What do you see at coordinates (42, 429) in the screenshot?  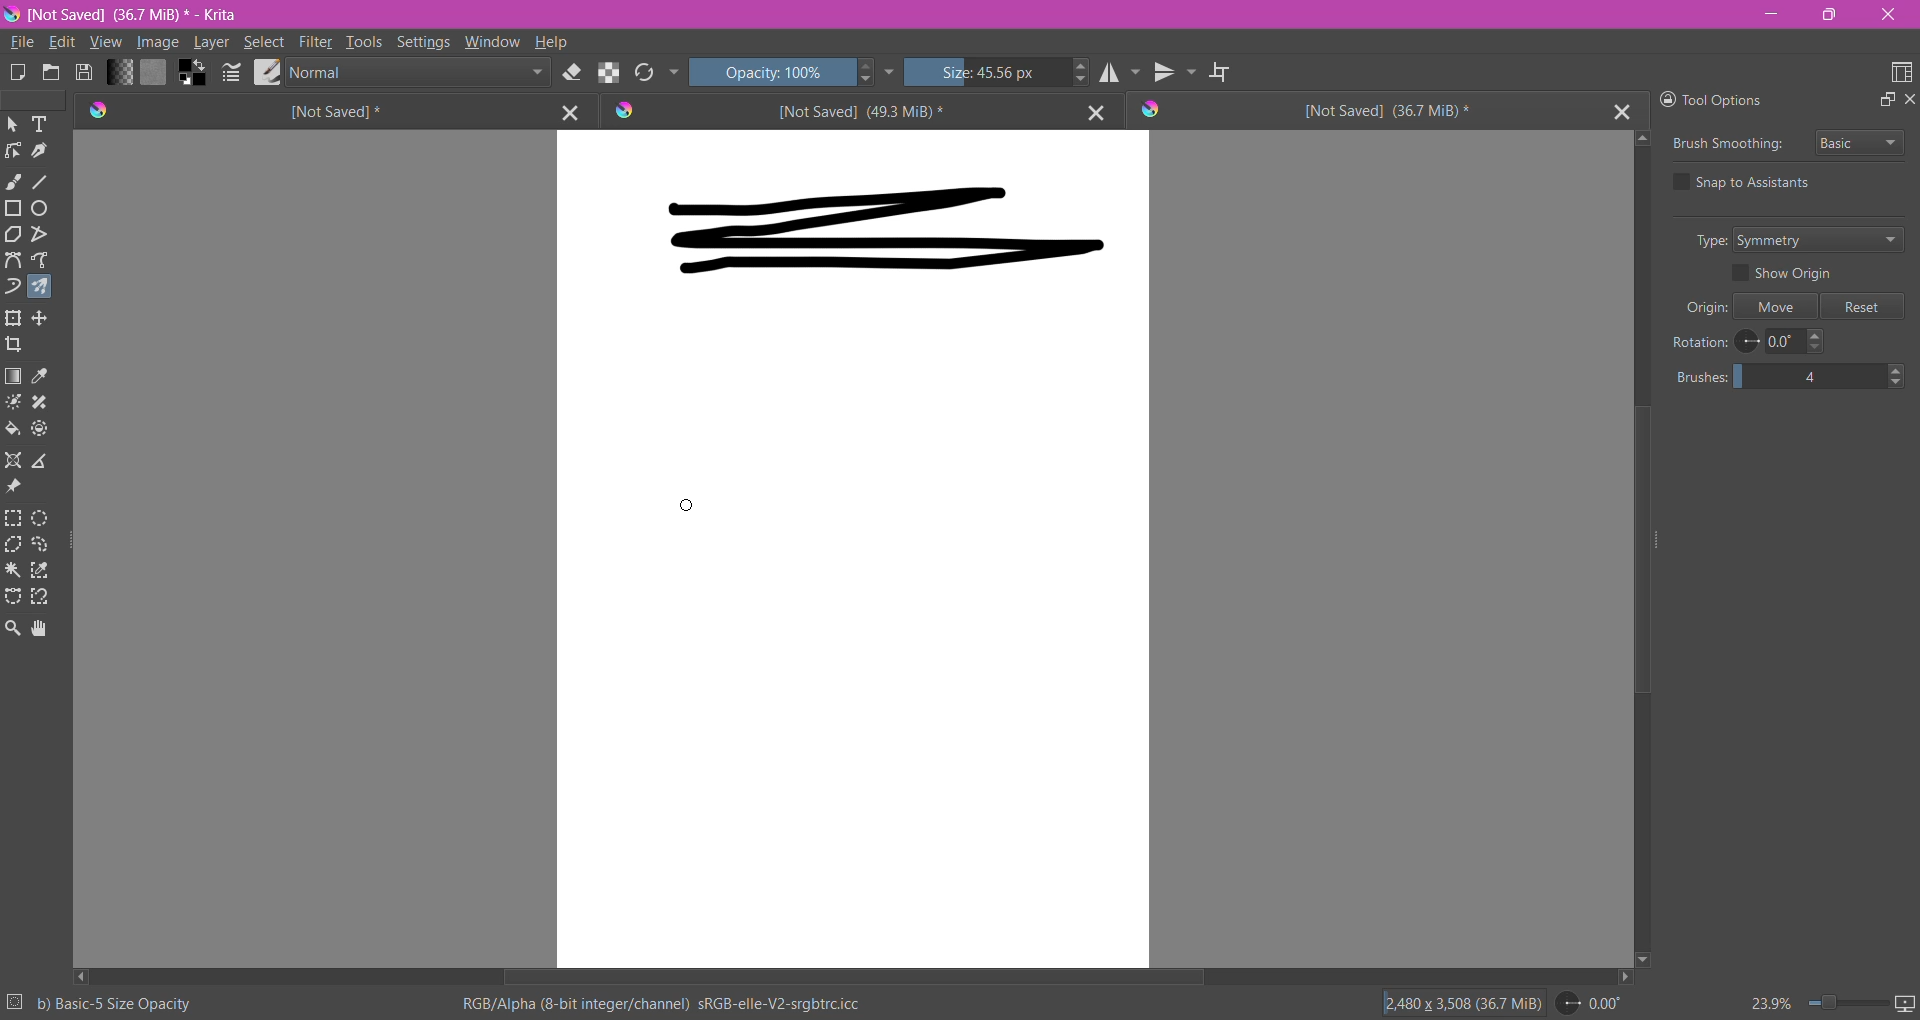 I see `Enclose and Fill Tool` at bounding box center [42, 429].